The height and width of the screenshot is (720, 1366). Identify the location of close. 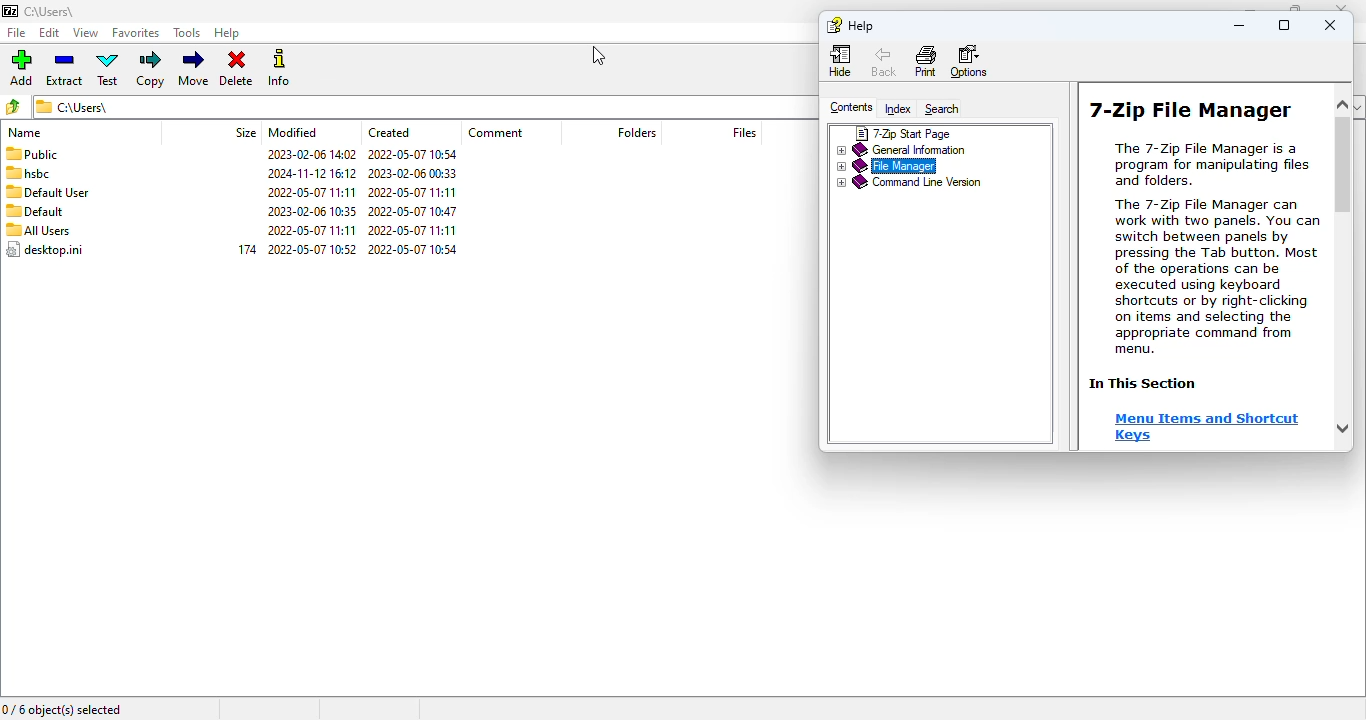
(1330, 24).